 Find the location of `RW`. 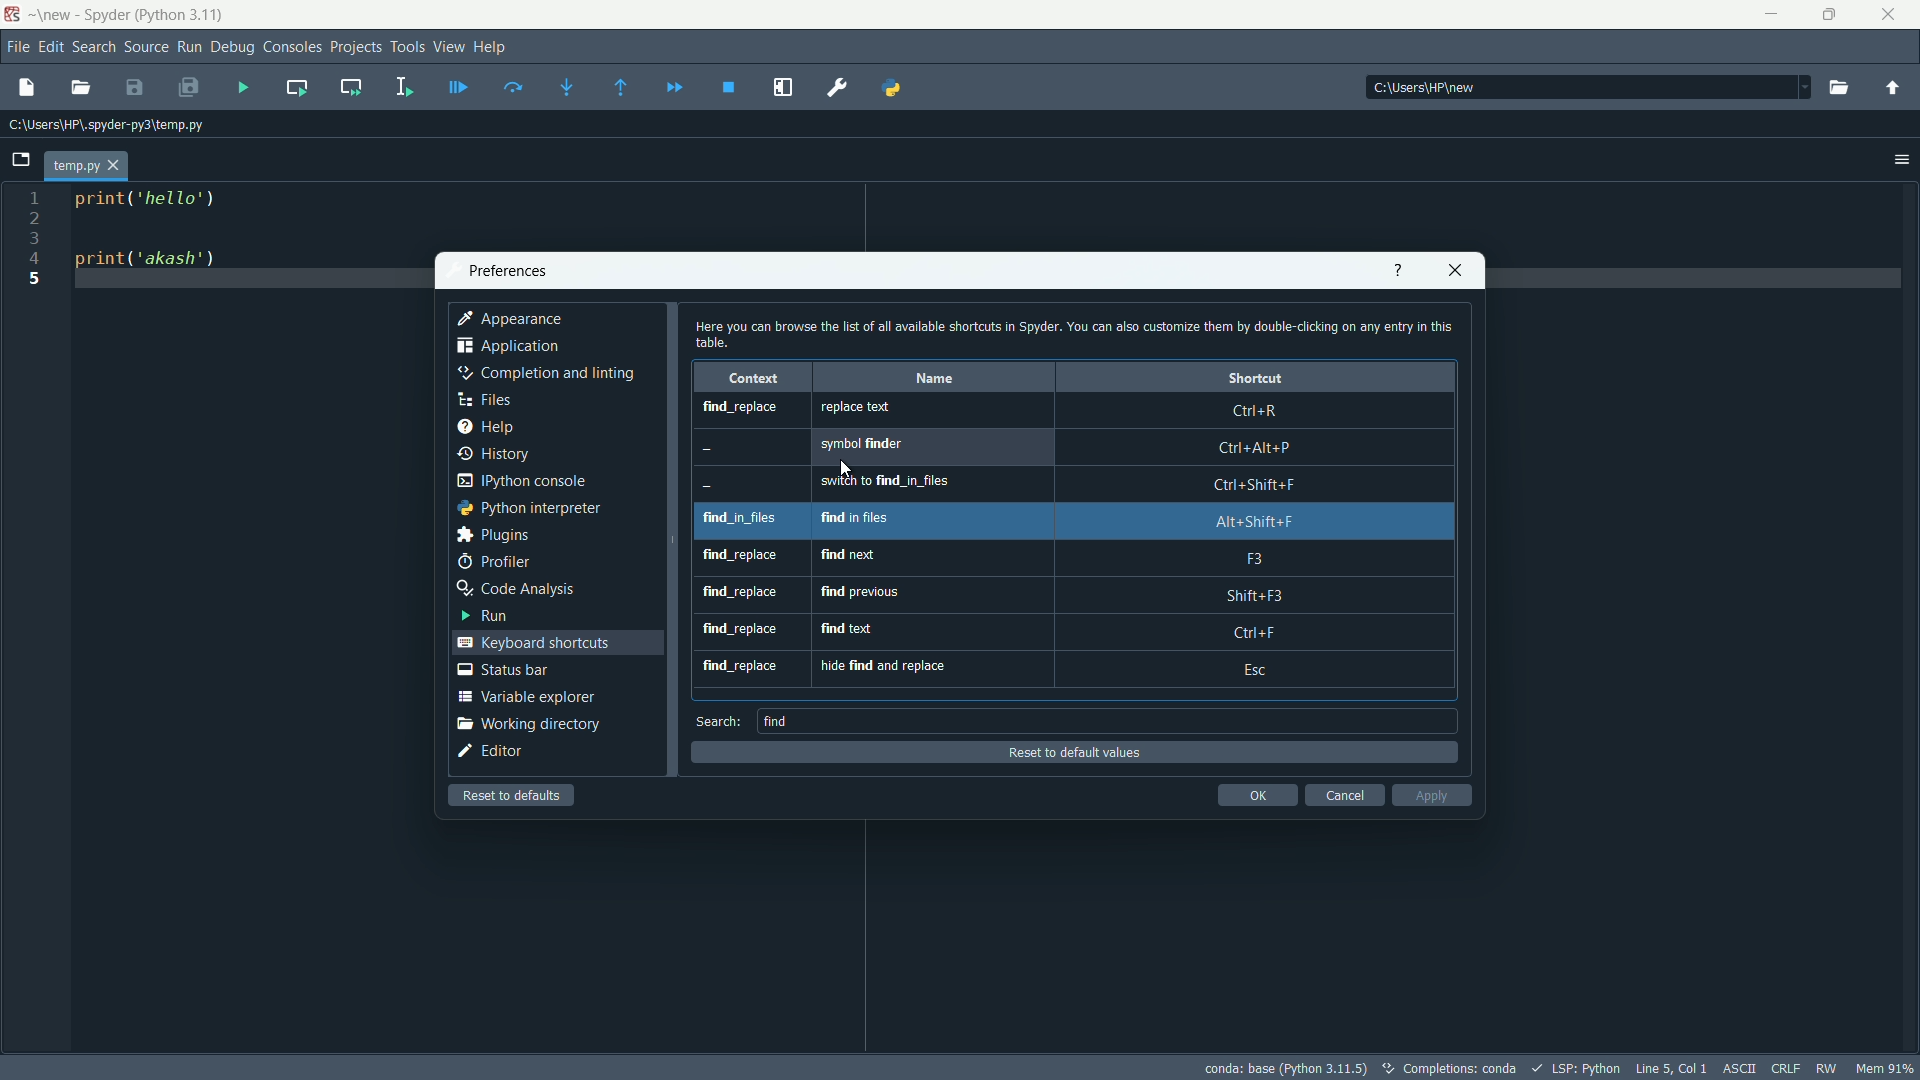

RW is located at coordinates (1828, 1068).